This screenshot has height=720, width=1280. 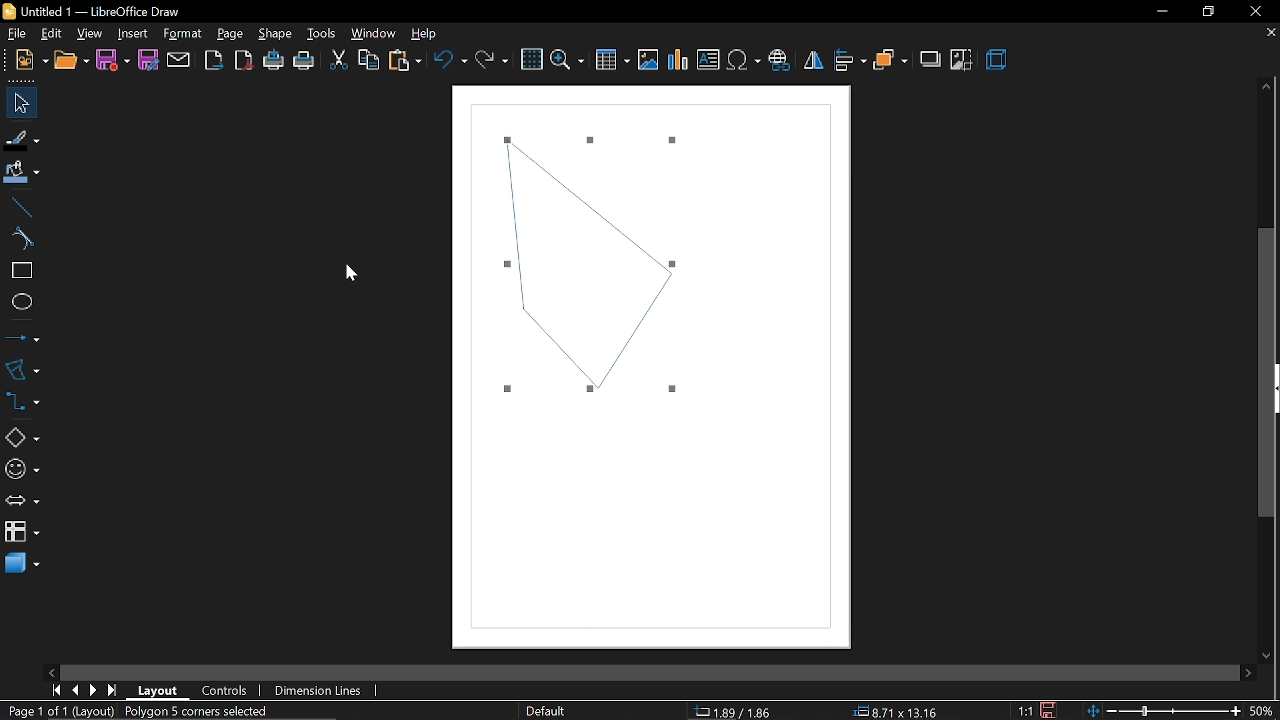 What do you see at coordinates (19, 207) in the screenshot?
I see `line` at bounding box center [19, 207].